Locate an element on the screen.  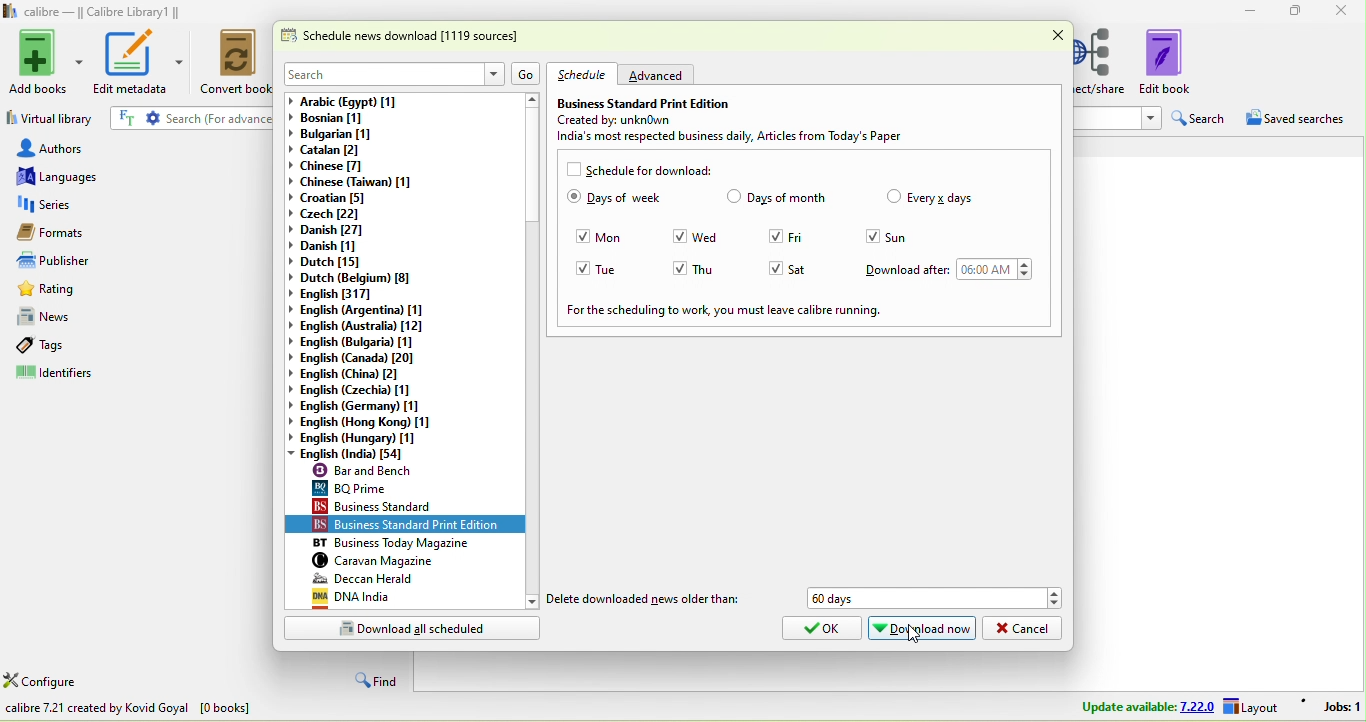
mon is located at coordinates (617, 238).